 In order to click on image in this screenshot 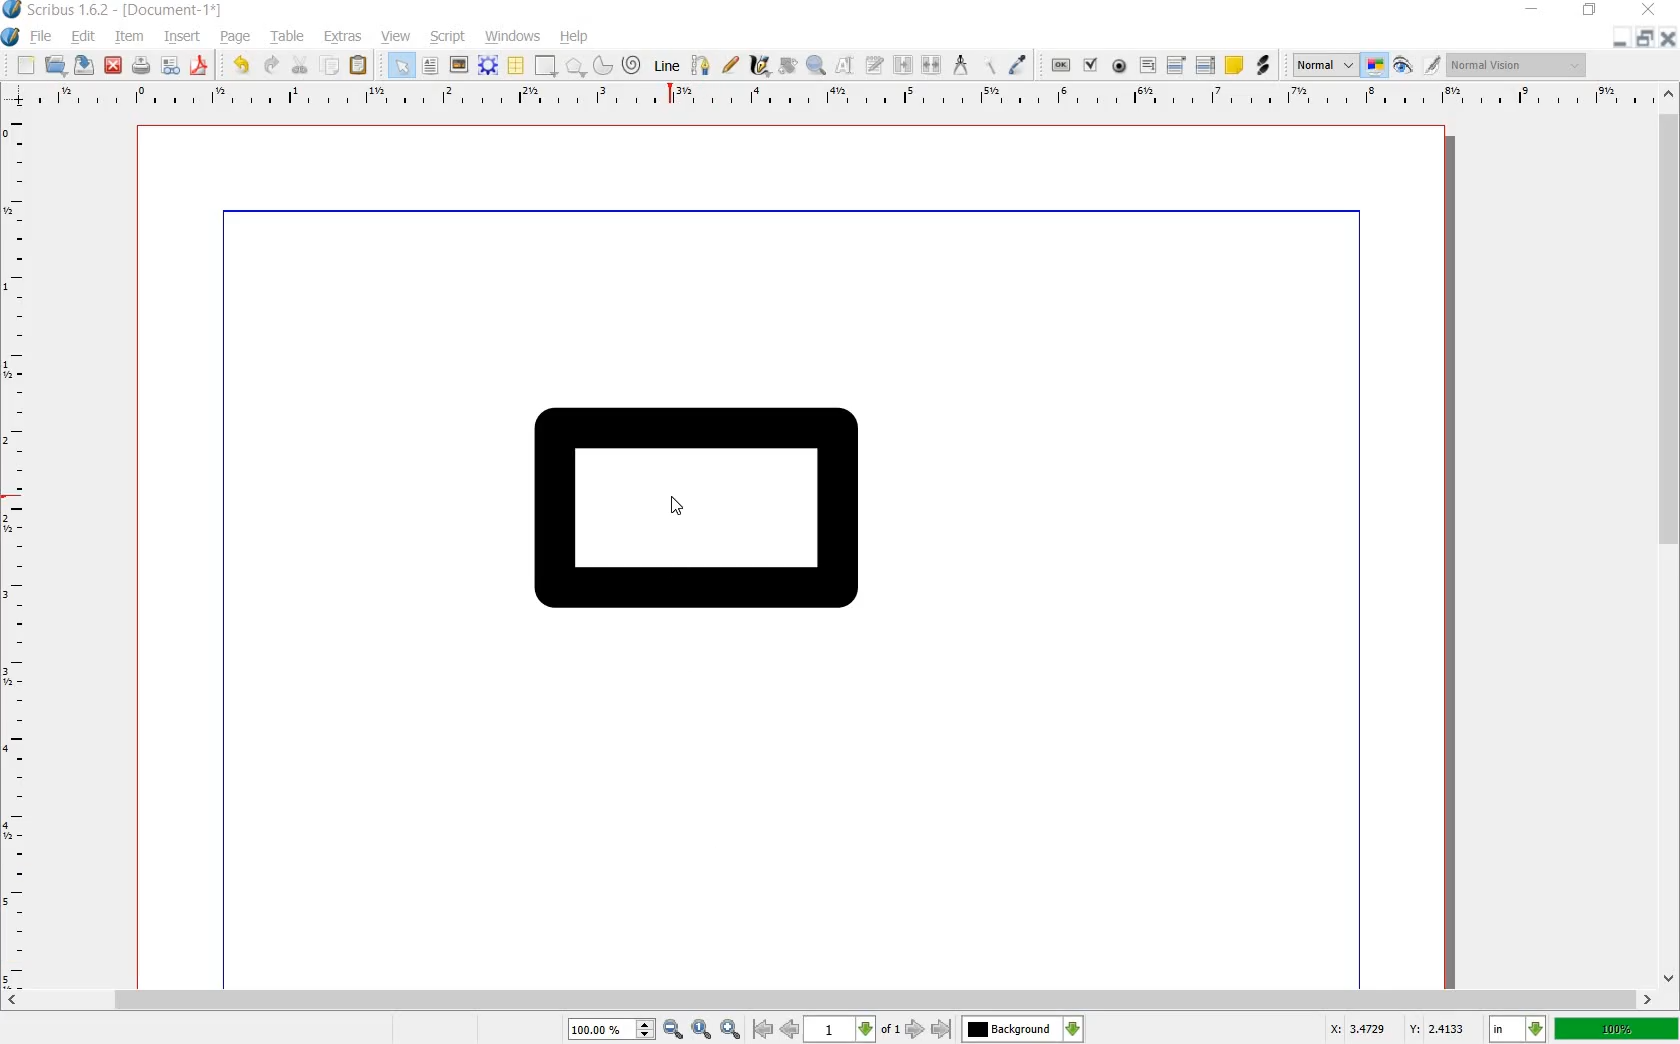, I will do `click(457, 64)`.